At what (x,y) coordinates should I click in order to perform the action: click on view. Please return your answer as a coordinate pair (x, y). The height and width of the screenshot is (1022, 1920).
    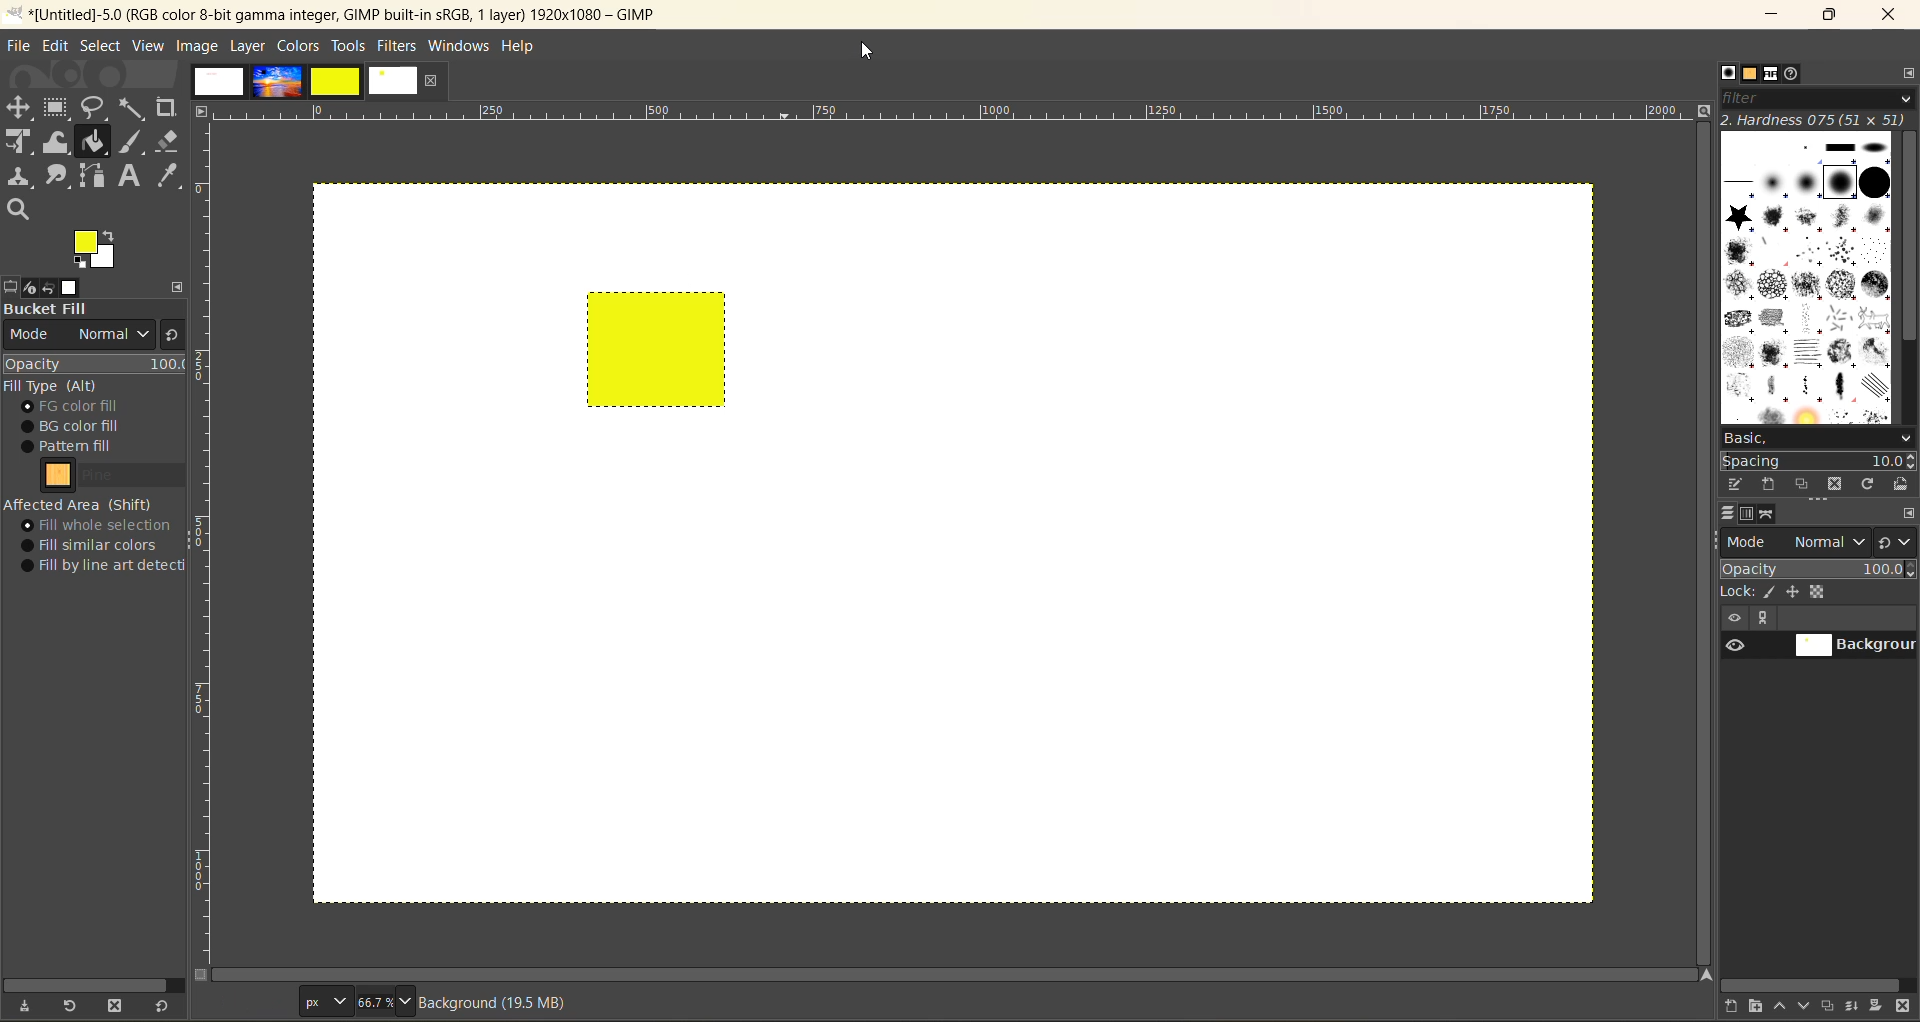
    Looking at the image, I should click on (146, 46).